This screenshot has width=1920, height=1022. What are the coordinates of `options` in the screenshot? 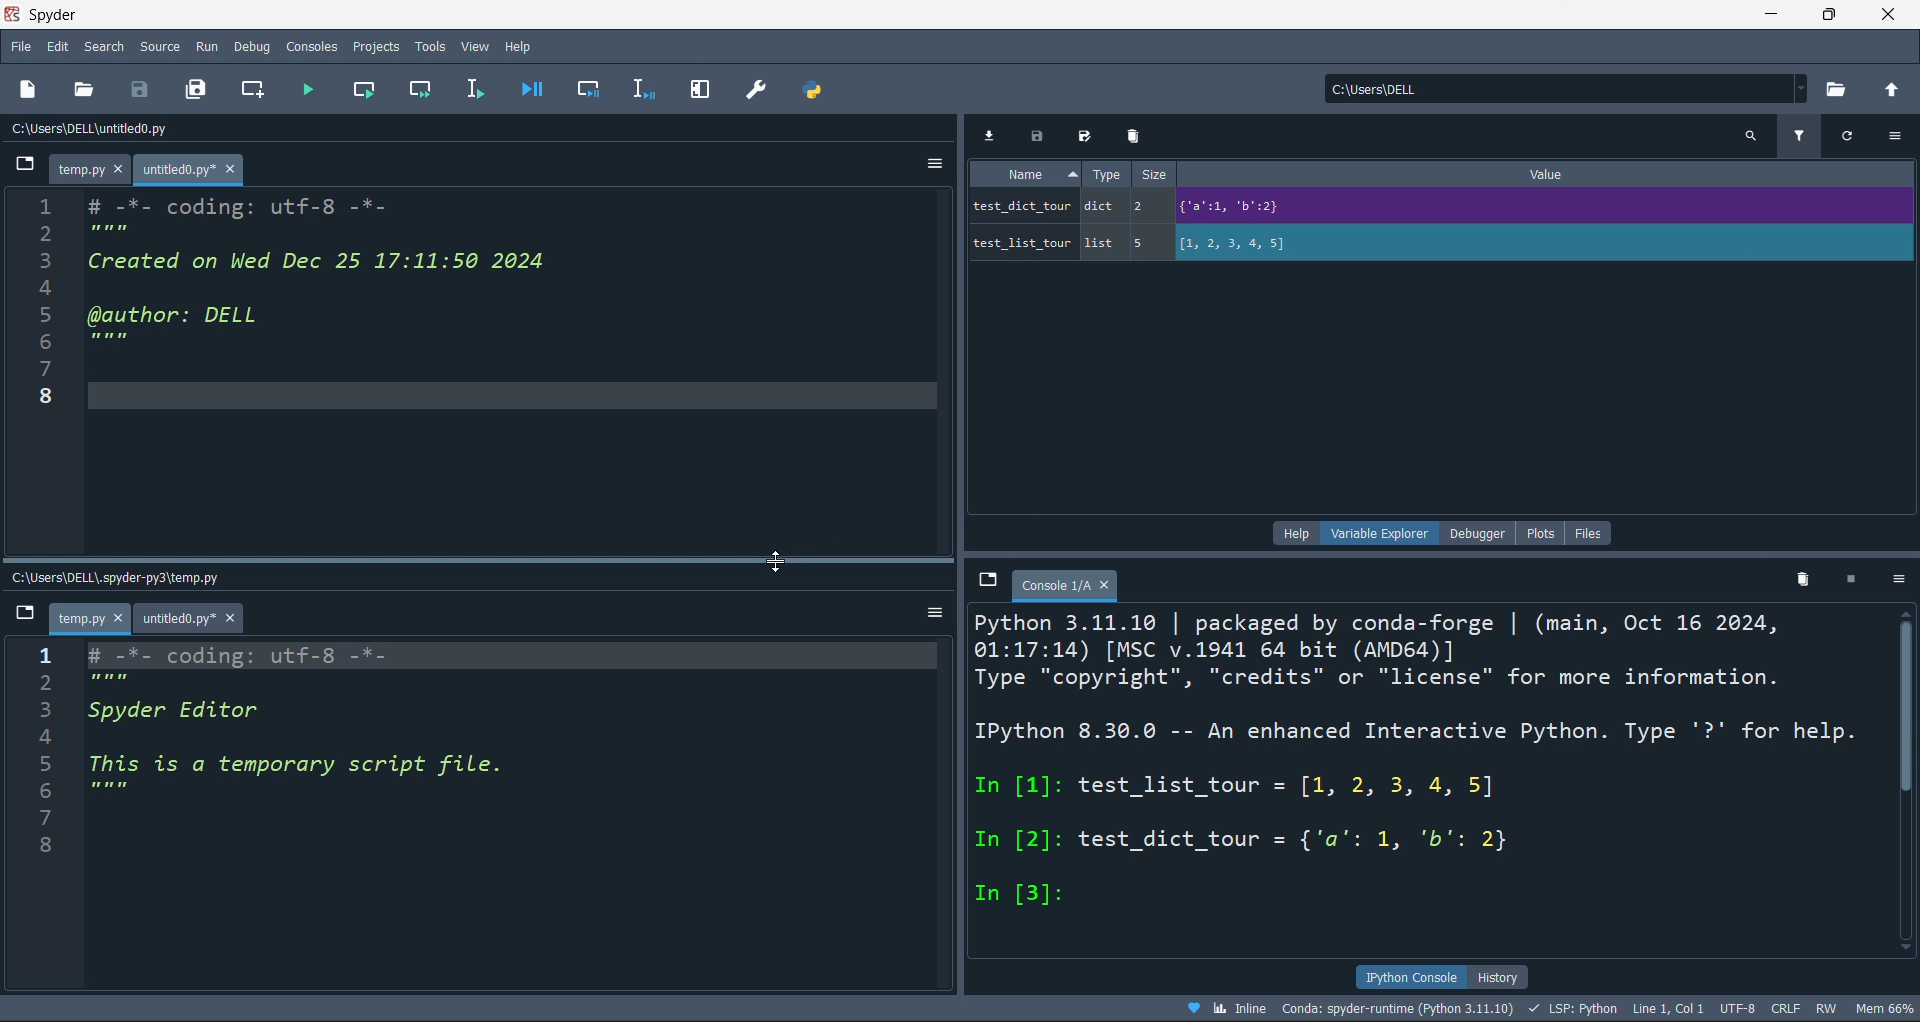 It's located at (1898, 580).